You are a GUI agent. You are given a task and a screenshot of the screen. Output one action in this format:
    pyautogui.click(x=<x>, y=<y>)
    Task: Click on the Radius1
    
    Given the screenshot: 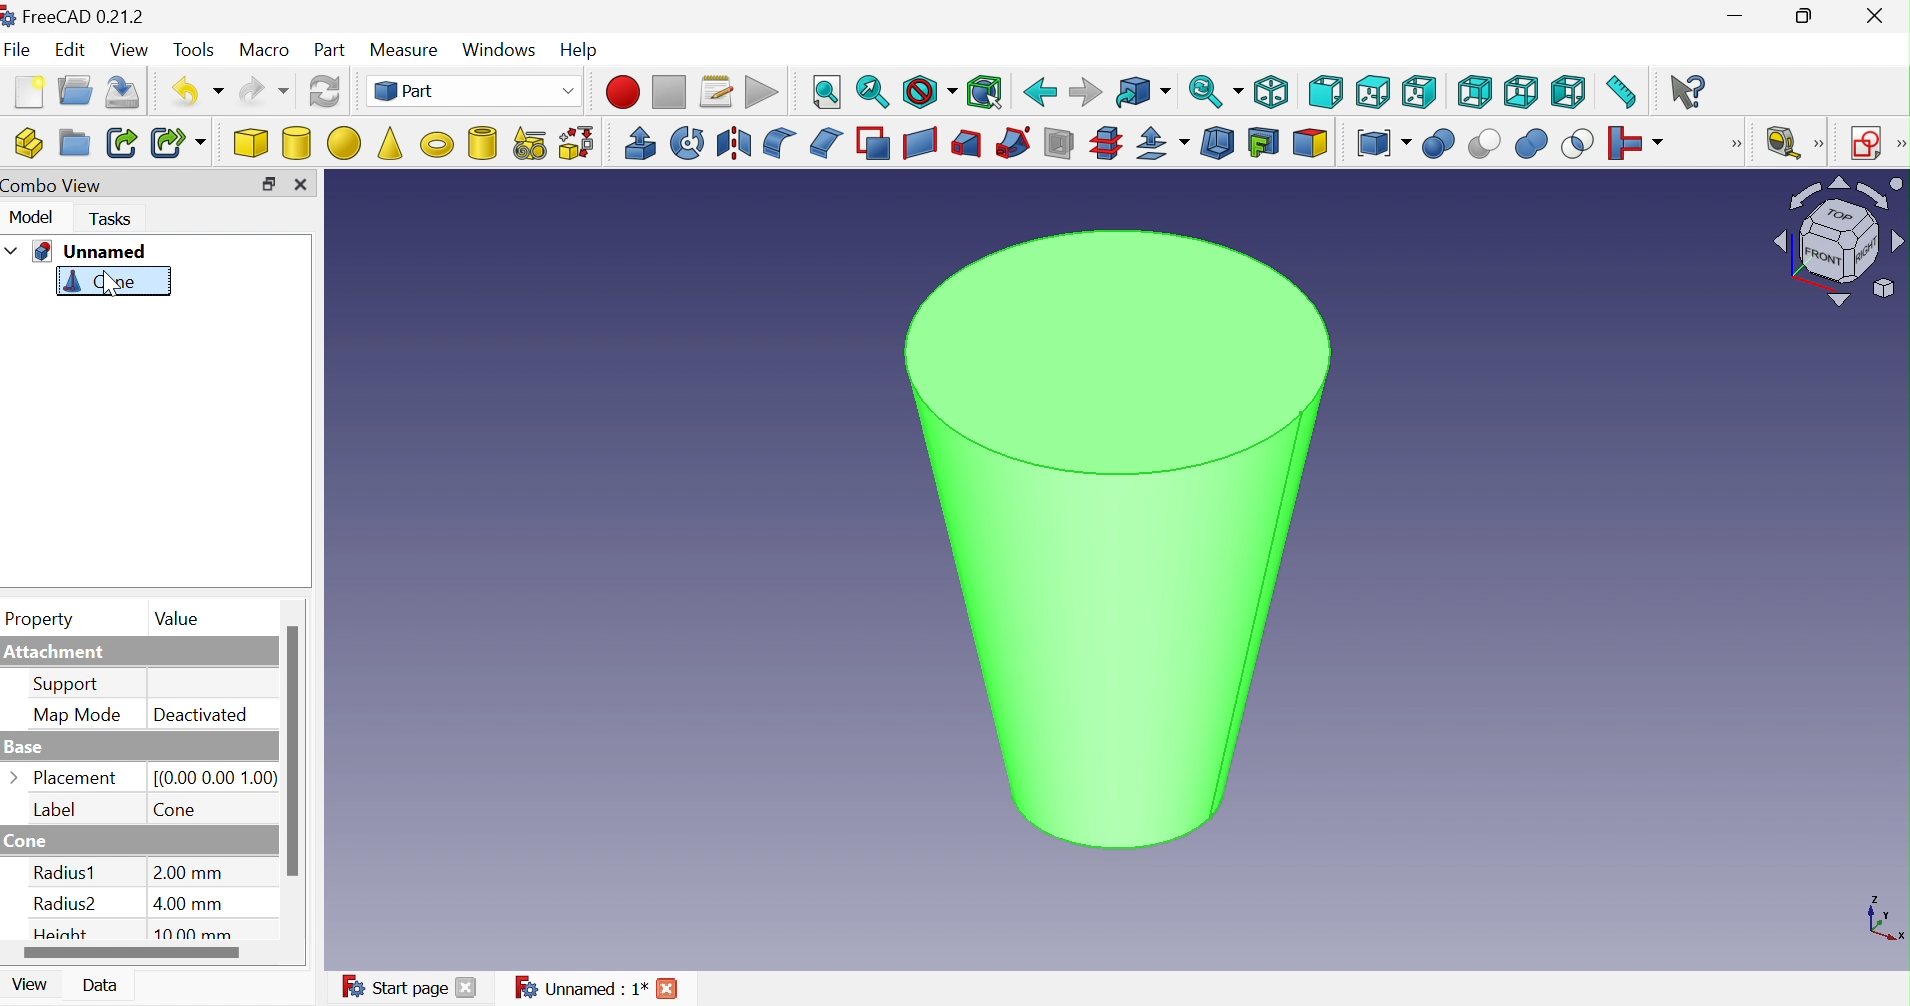 What is the action you would take?
    pyautogui.click(x=65, y=872)
    